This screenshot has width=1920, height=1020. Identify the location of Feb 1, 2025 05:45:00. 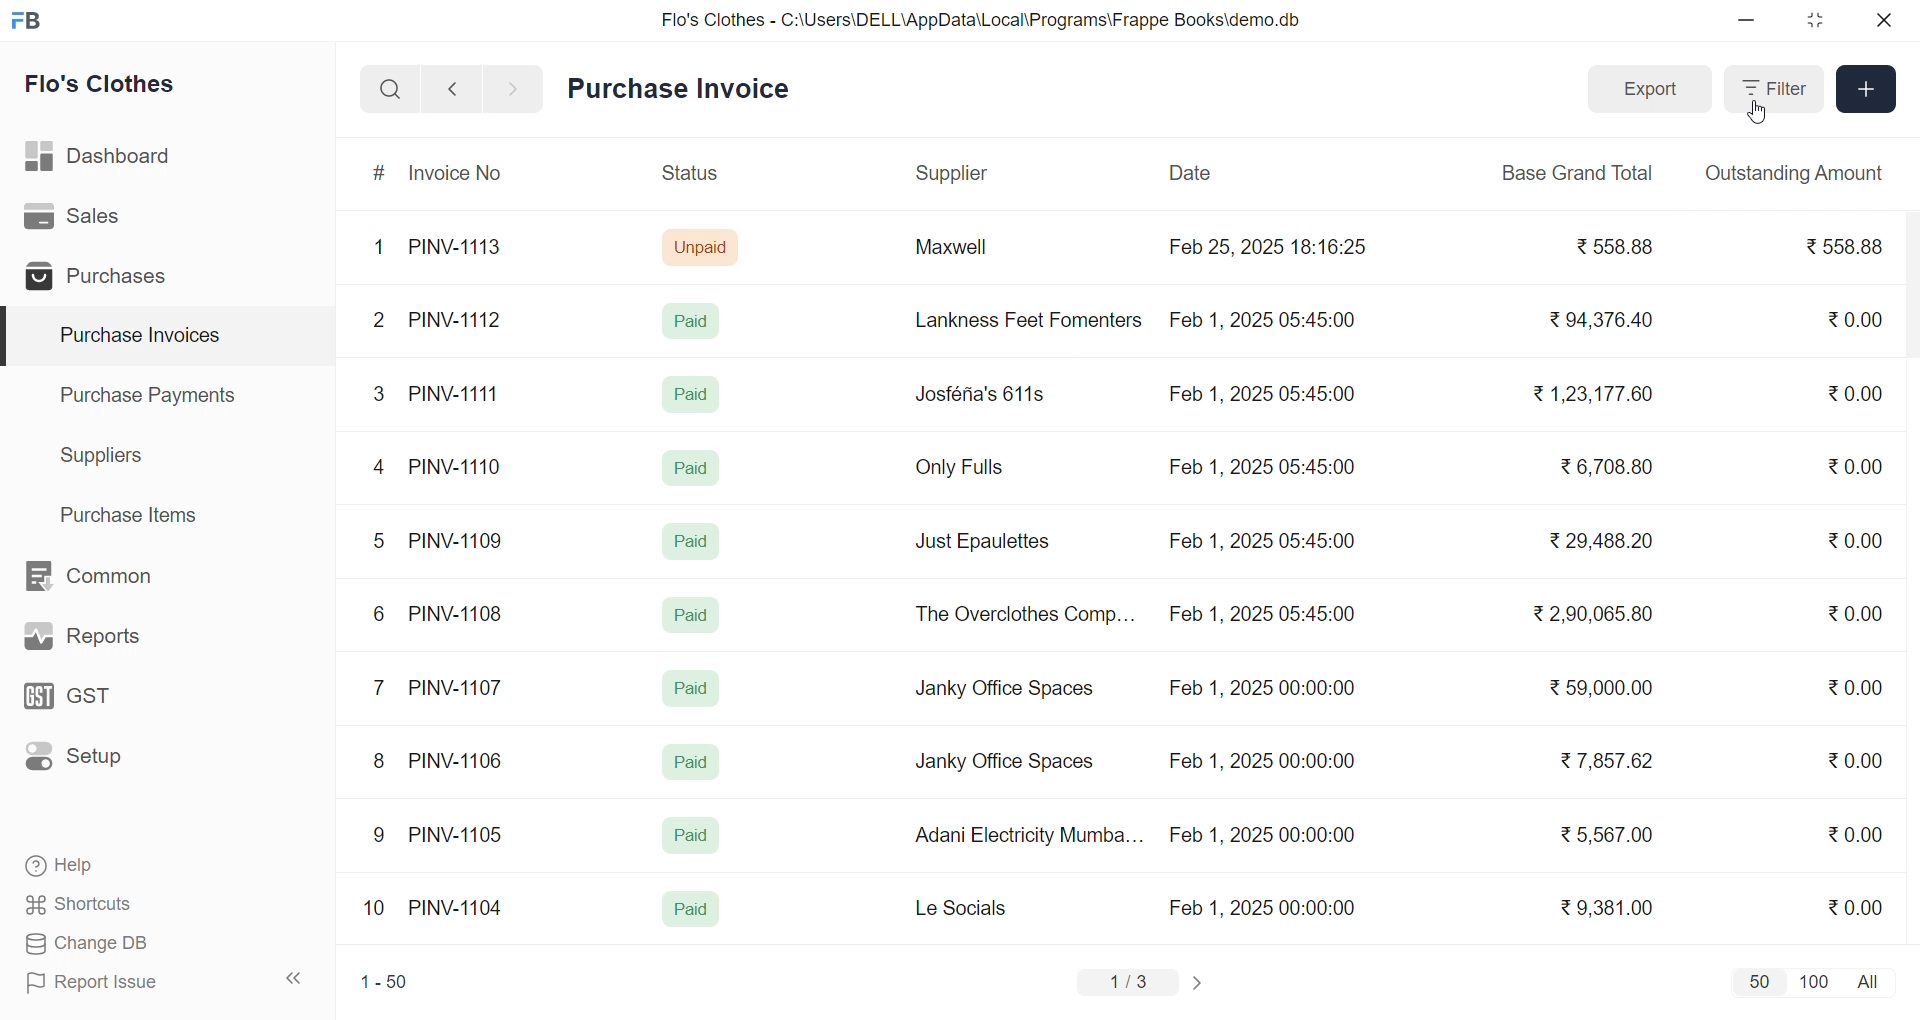
(1260, 396).